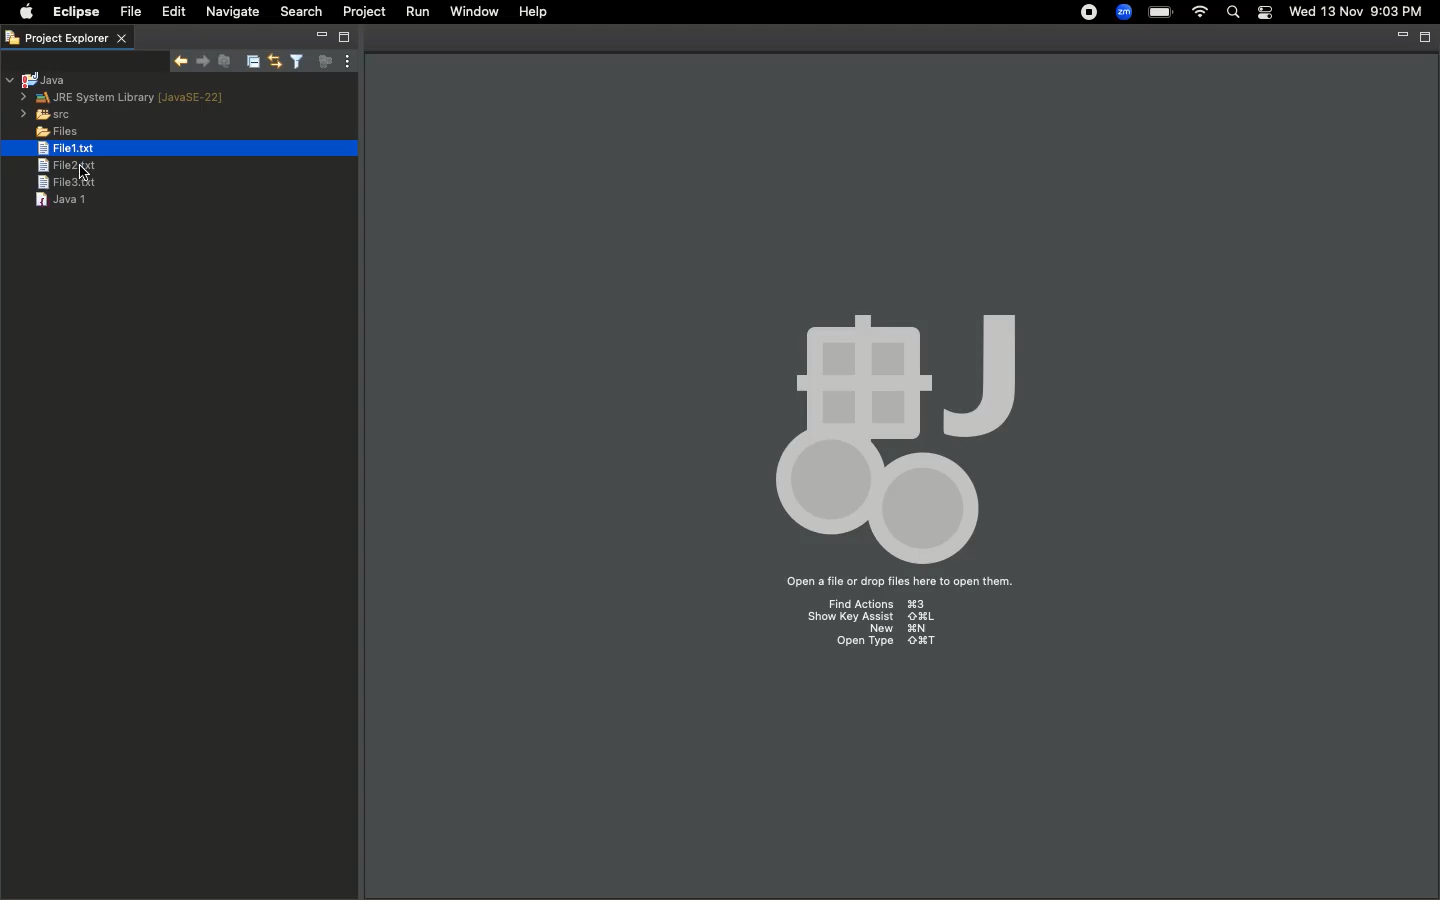 The image size is (1440, 900). Describe the element at coordinates (345, 62) in the screenshot. I see `View menu` at that location.